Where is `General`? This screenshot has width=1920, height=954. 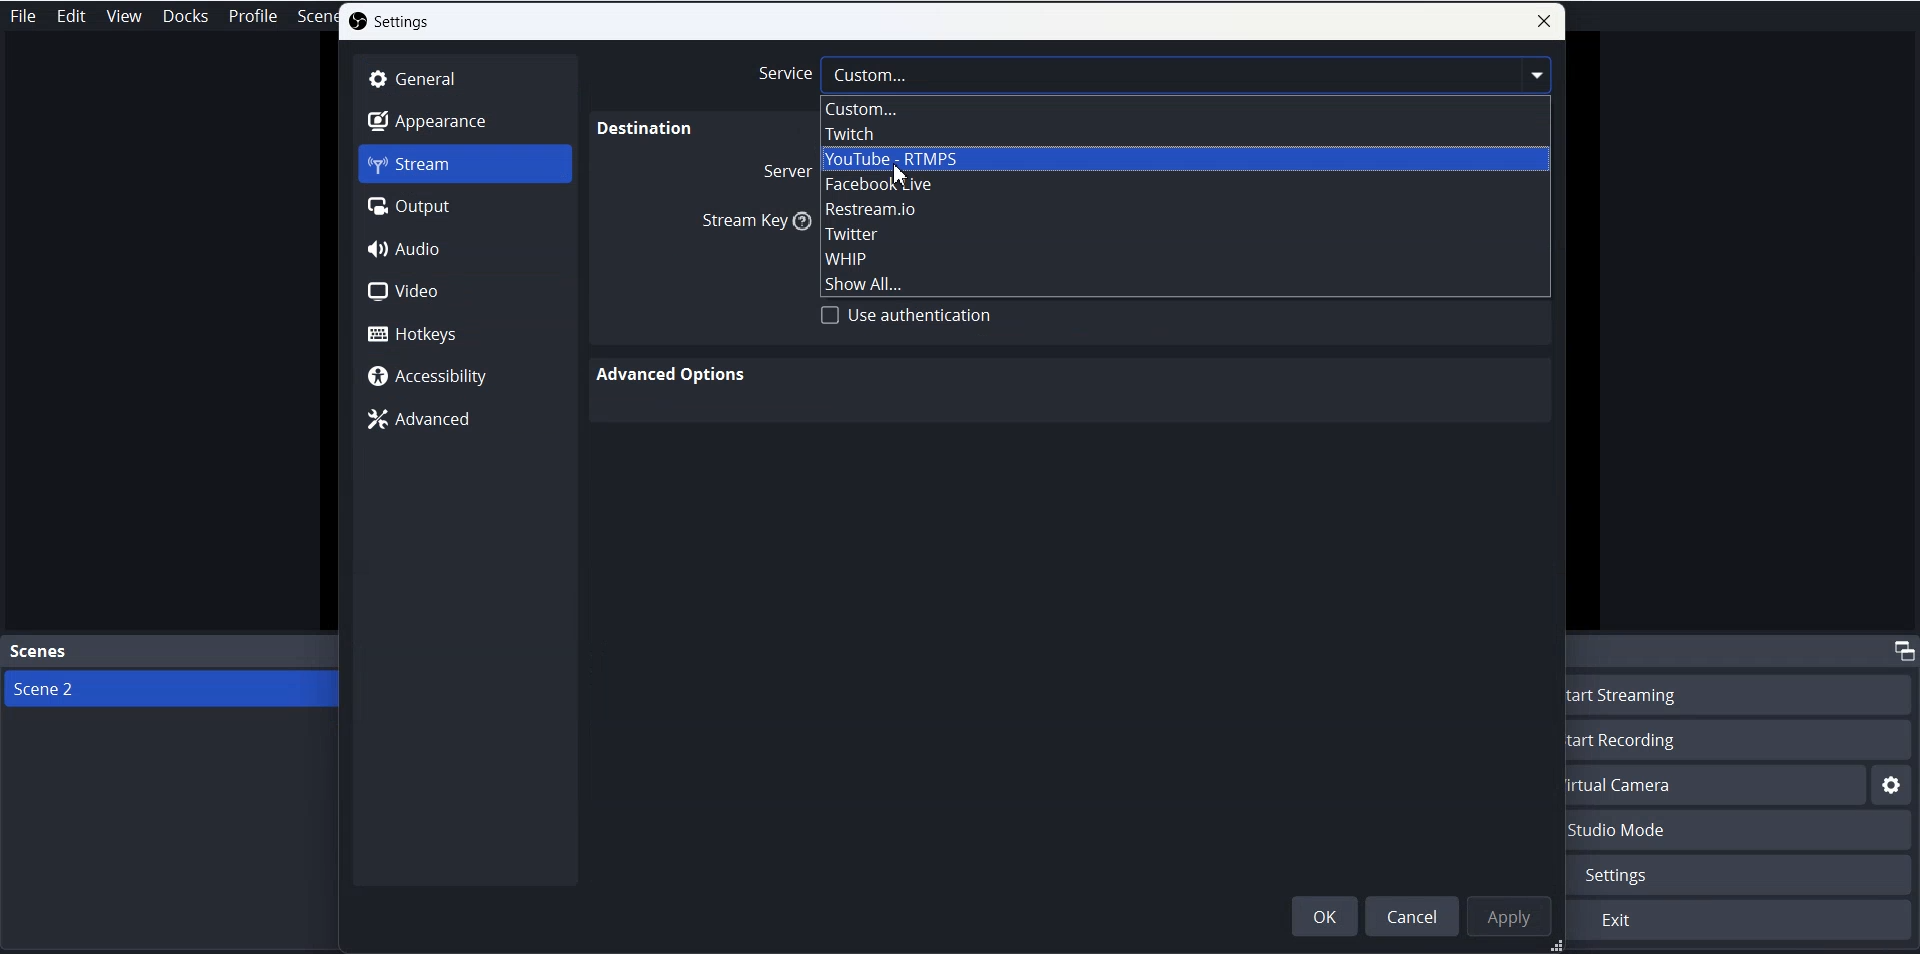 General is located at coordinates (465, 79).